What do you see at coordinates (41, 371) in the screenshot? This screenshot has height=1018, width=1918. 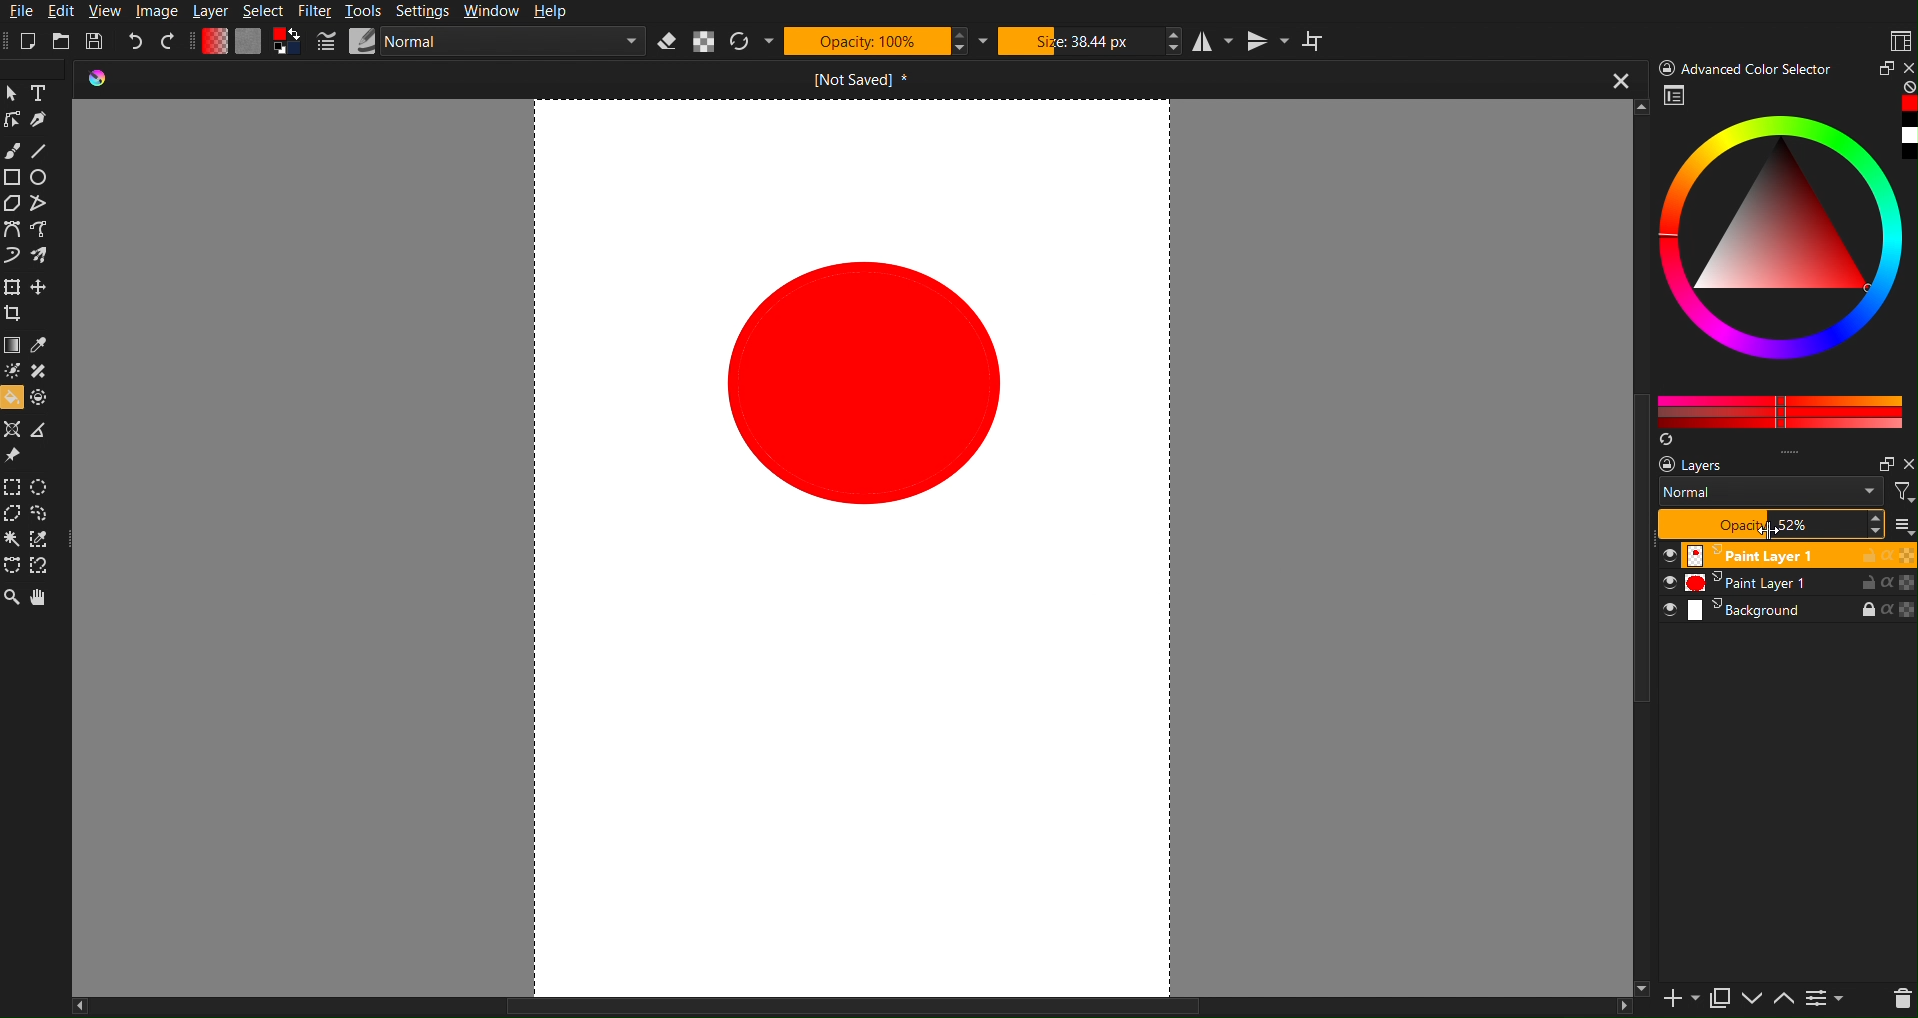 I see `Smart Patch` at bounding box center [41, 371].